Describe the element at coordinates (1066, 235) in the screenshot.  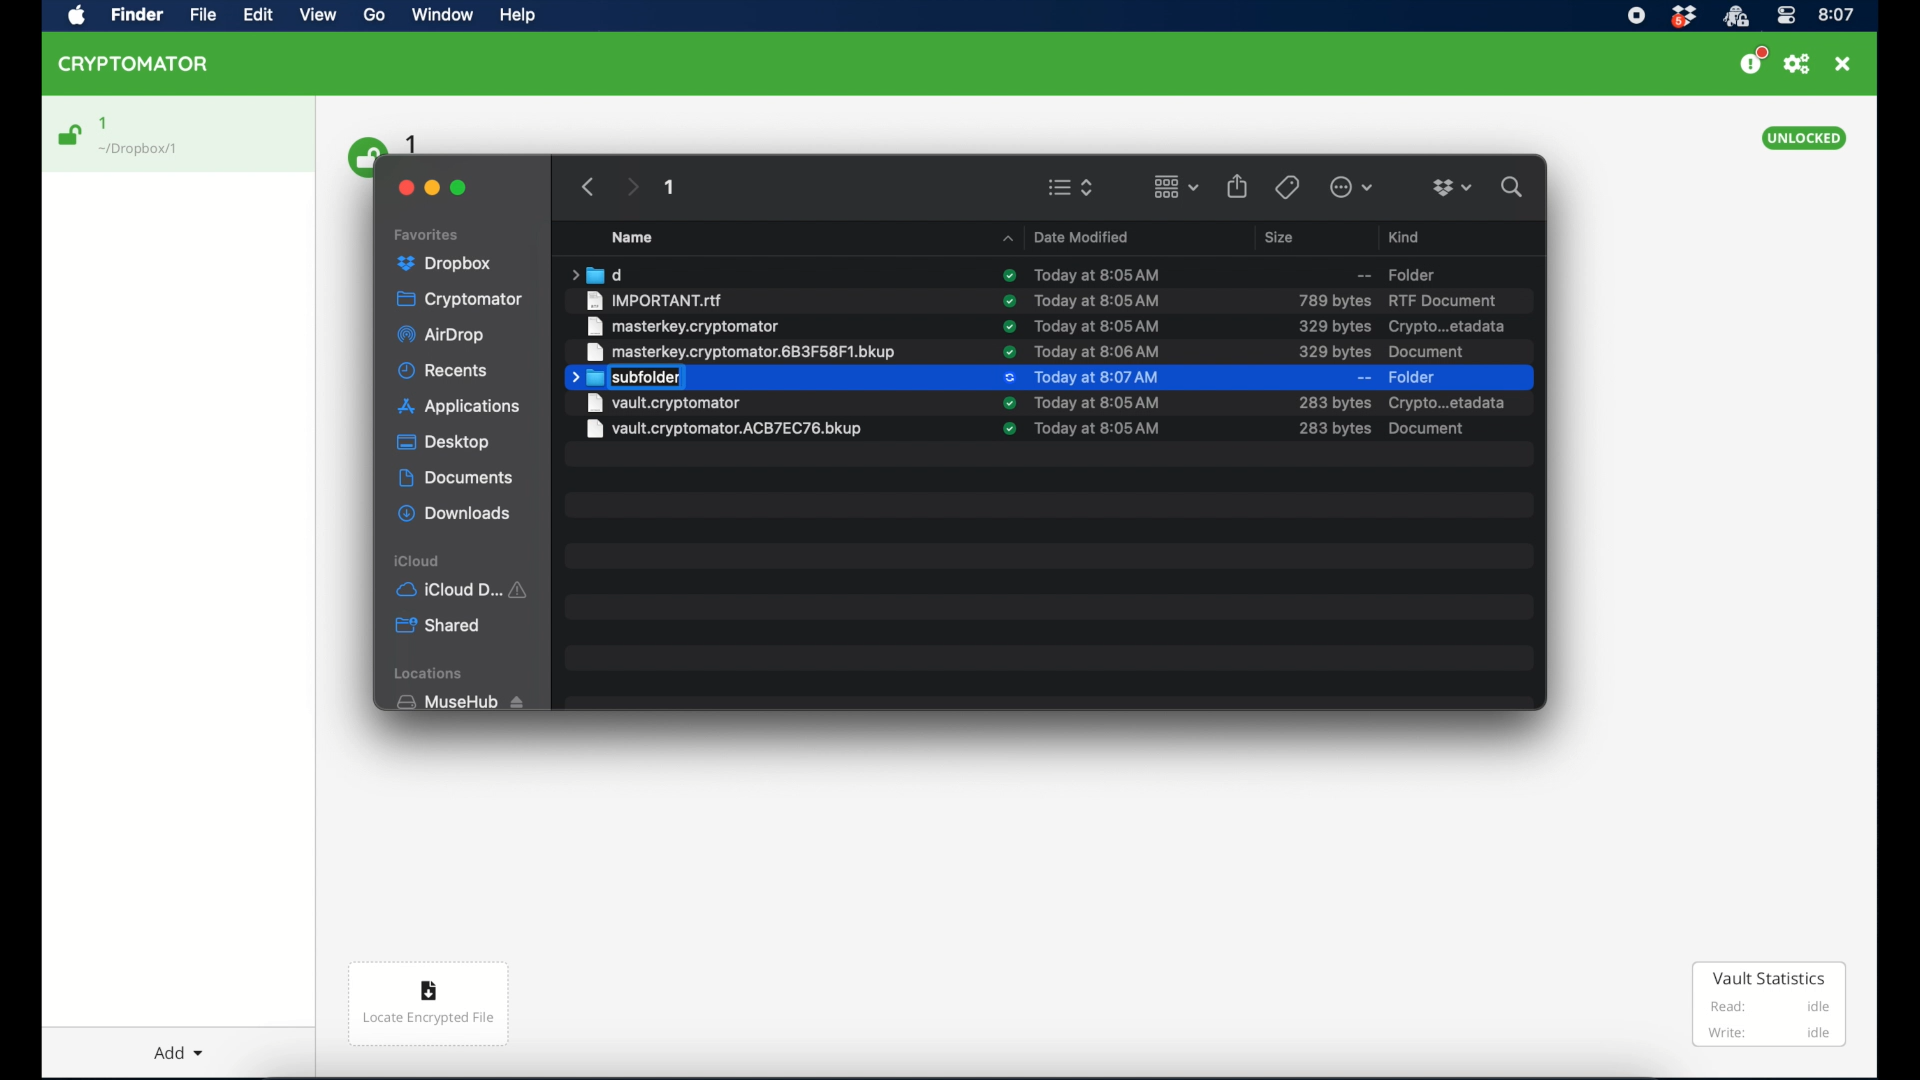
I see `Date Modifies` at that location.